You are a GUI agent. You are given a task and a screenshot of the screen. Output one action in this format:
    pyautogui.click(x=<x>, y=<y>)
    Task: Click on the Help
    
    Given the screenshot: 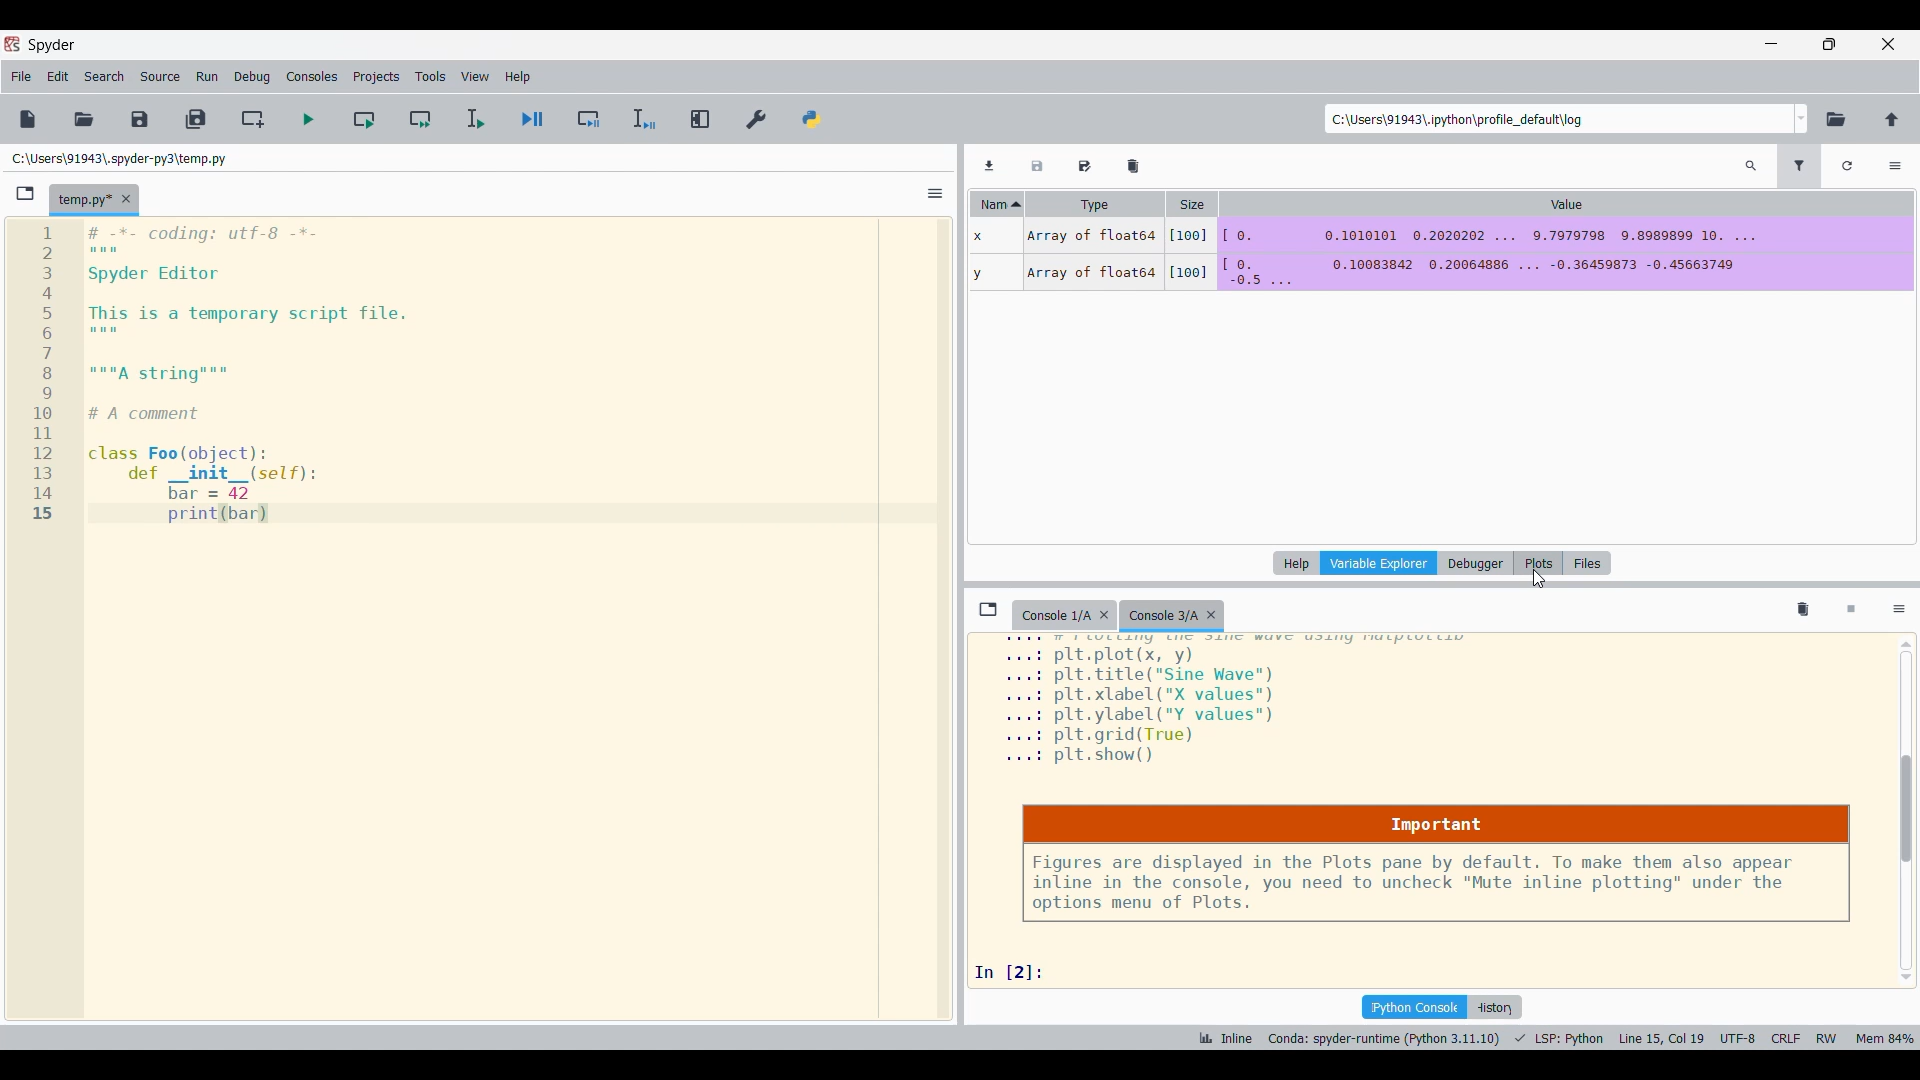 What is the action you would take?
    pyautogui.click(x=1296, y=563)
    